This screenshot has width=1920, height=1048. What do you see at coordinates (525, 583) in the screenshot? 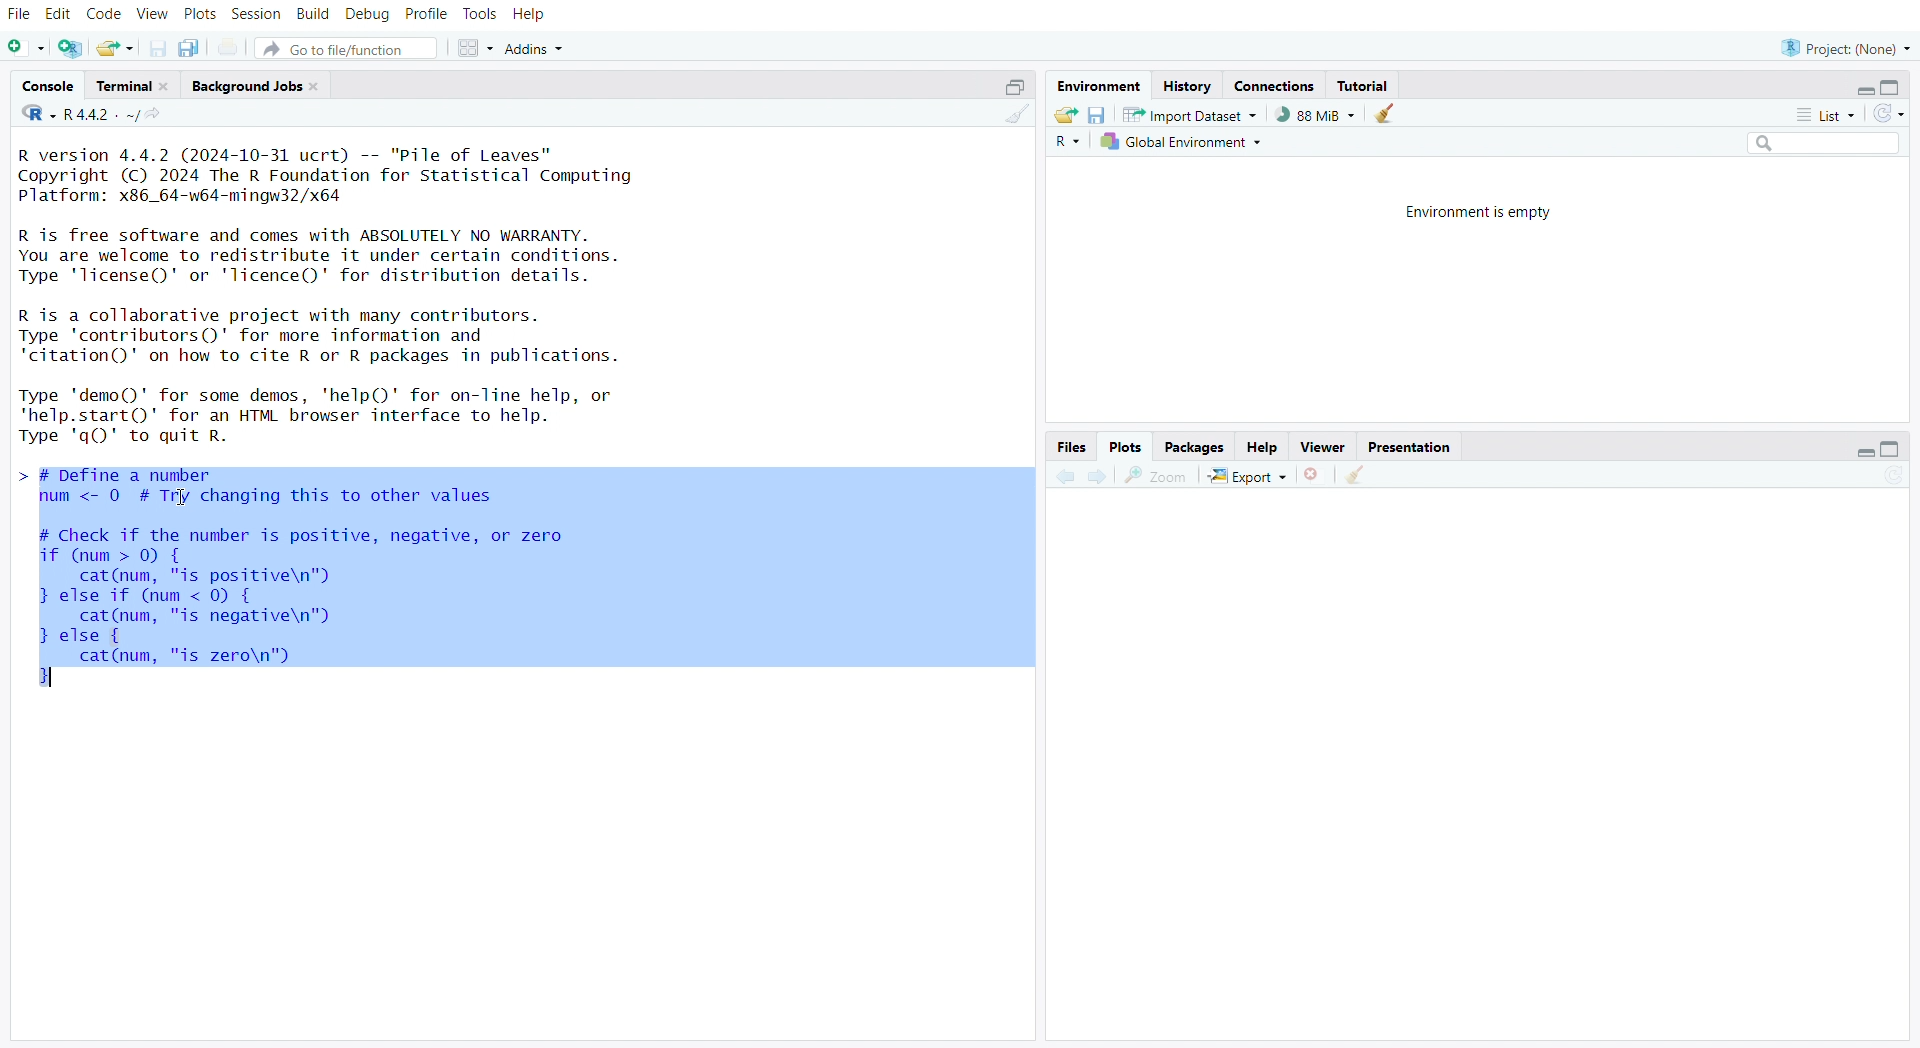
I see `> # Define a numbernum <- 0 # Try changing this to other values# Check if the number is positive, negative, or zeroif (num > 0) {cat(num, "is positive\n")} else if (num < 0) {cat(num, "is negative\n")} else {| cat(num, "is zero\n")}` at bounding box center [525, 583].